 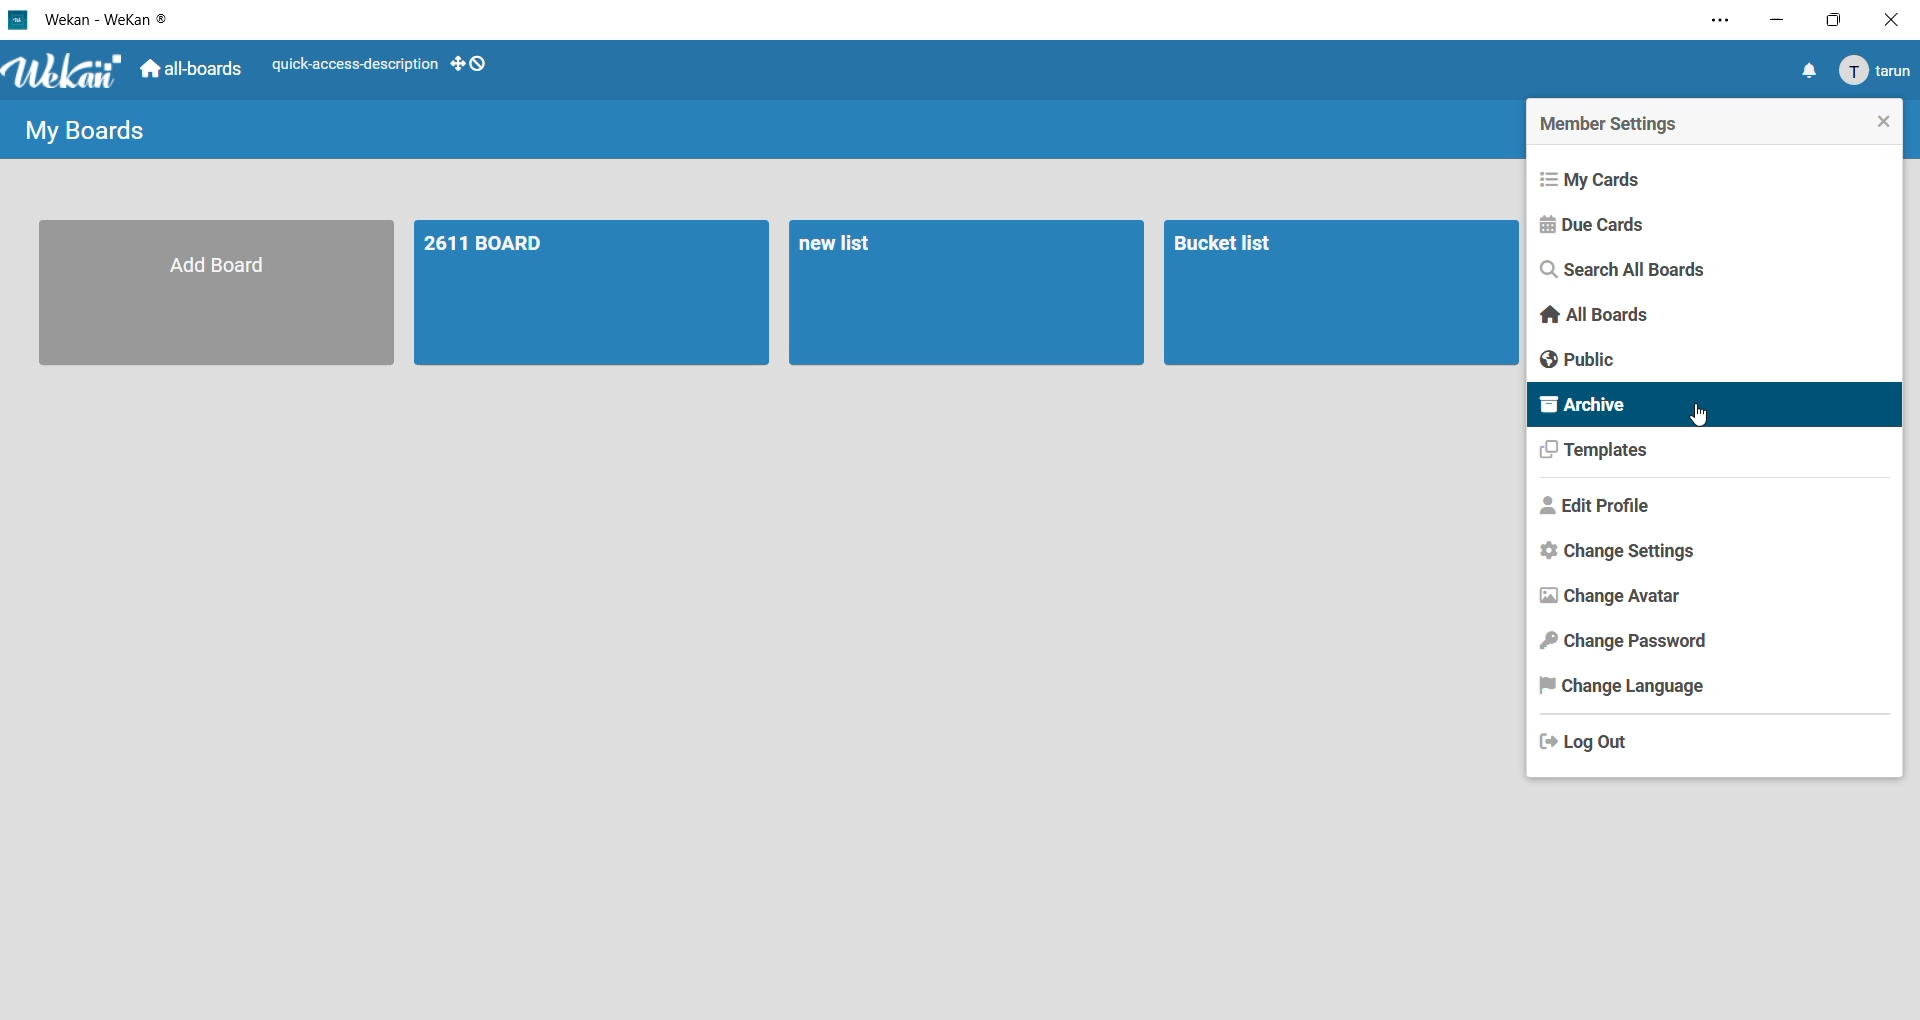 What do you see at coordinates (1594, 227) in the screenshot?
I see `due cards` at bounding box center [1594, 227].